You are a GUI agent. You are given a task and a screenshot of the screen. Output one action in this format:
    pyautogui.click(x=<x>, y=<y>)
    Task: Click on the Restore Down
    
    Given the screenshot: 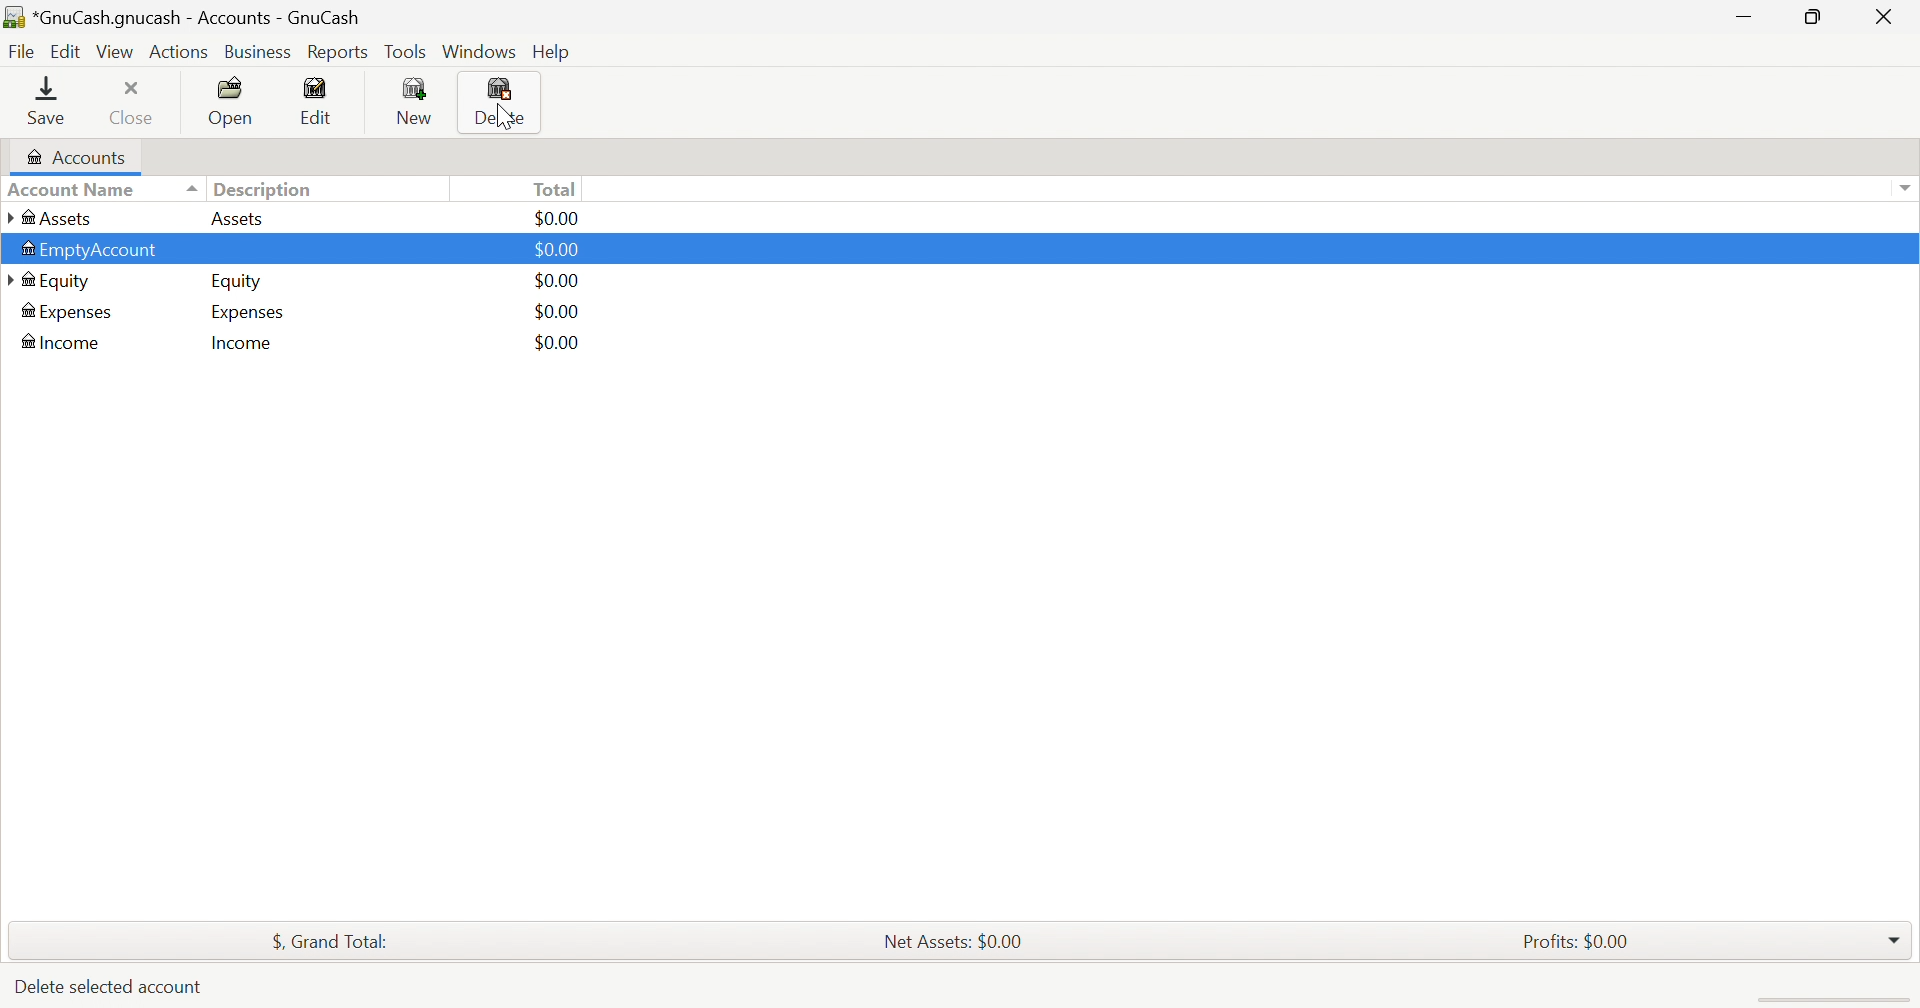 What is the action you would take?
    pyautogui.click(x=1809, y=15)
    